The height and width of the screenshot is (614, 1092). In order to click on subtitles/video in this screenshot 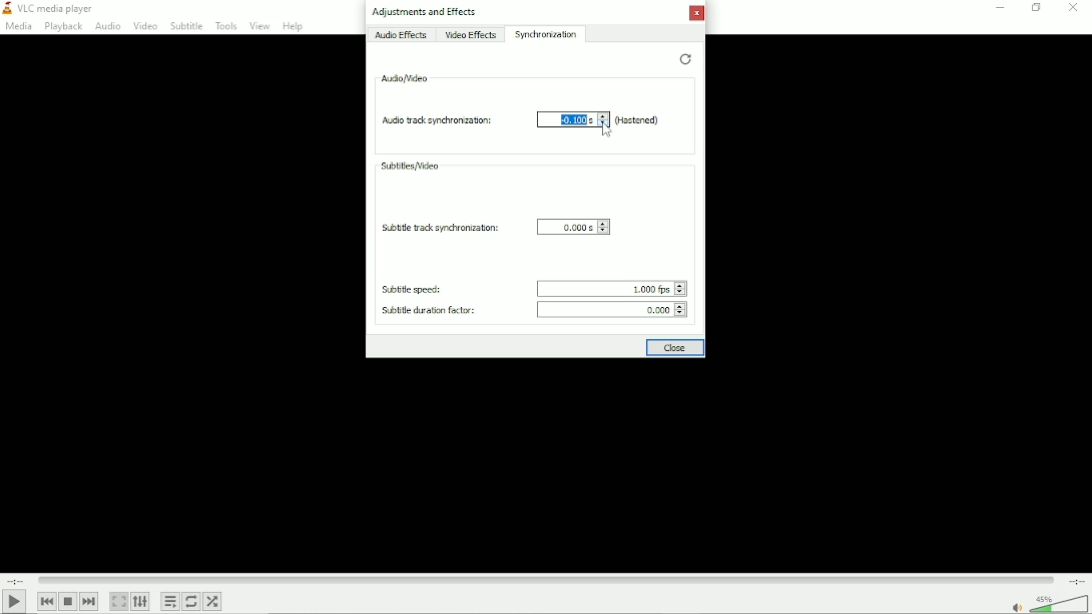, I will do `click(410, 164)`.